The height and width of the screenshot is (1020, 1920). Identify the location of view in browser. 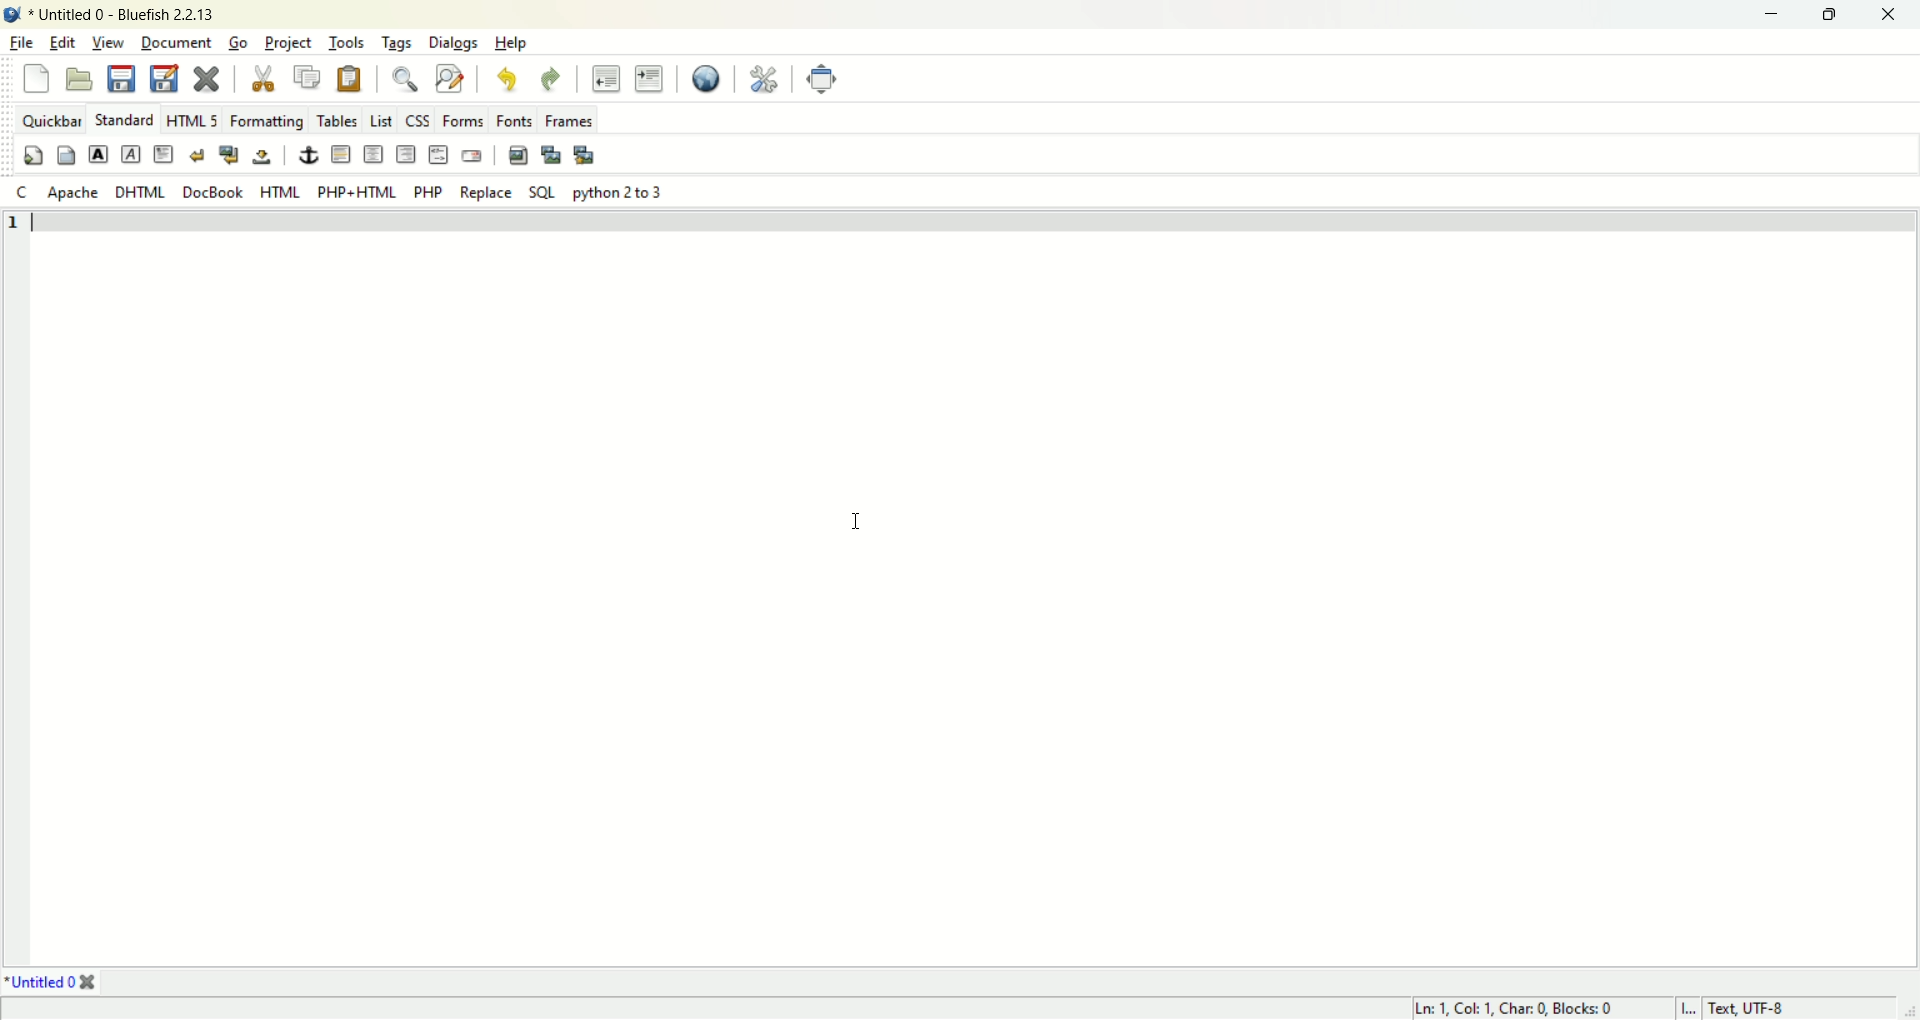
(702, 80).